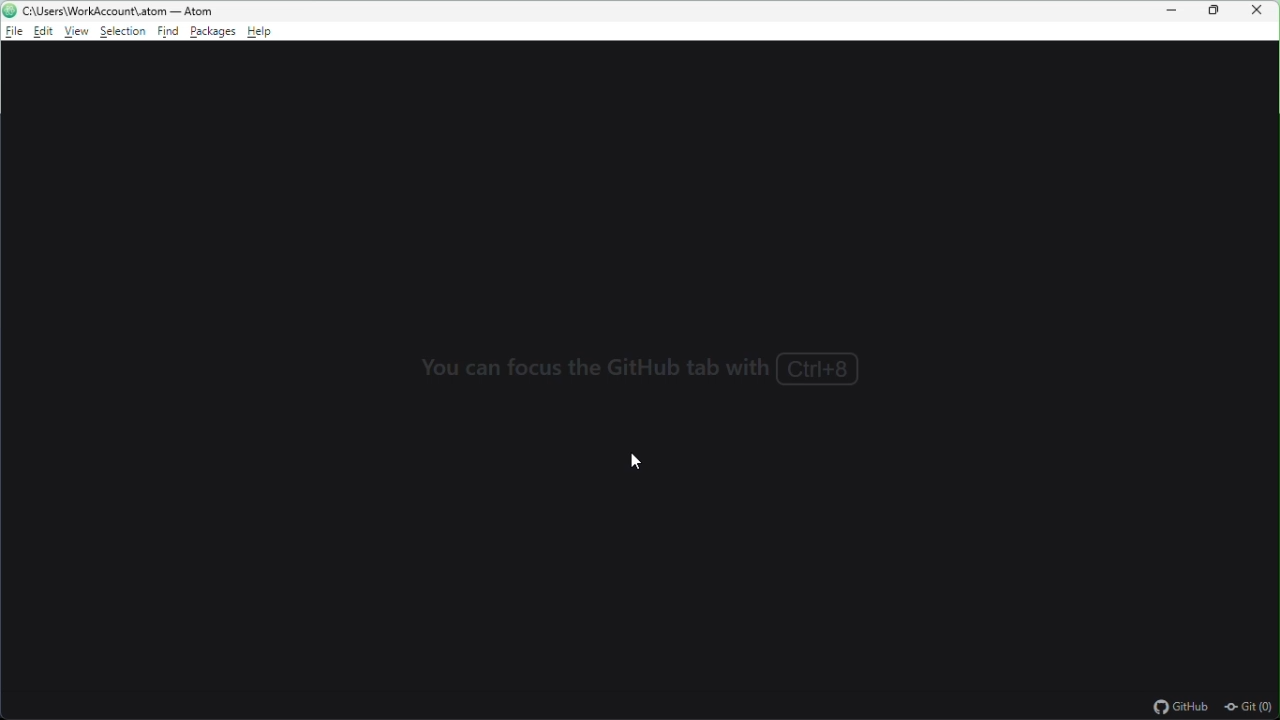 Image resolution: width=1280 pixels, height=720 pixels. What do you see at coordinates (260, 32) in the screenshot?
I see `help` at bounding box center [260, 32].